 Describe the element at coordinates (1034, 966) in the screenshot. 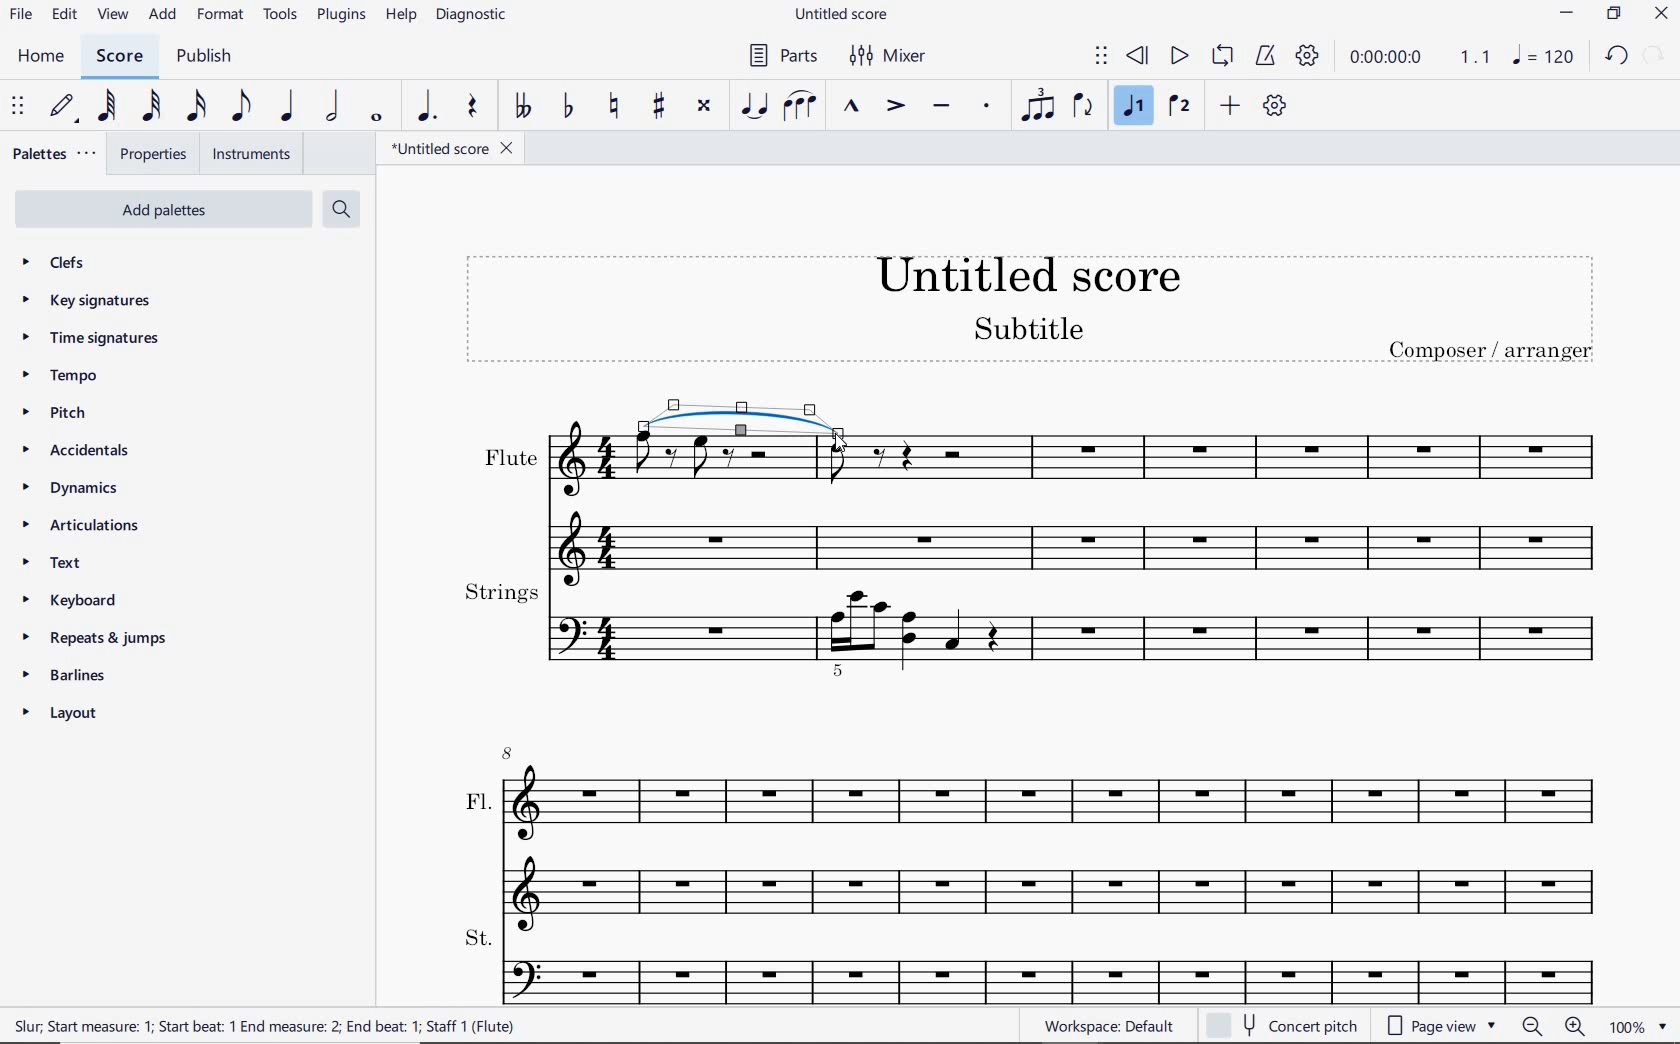

I see `St.` at that location.